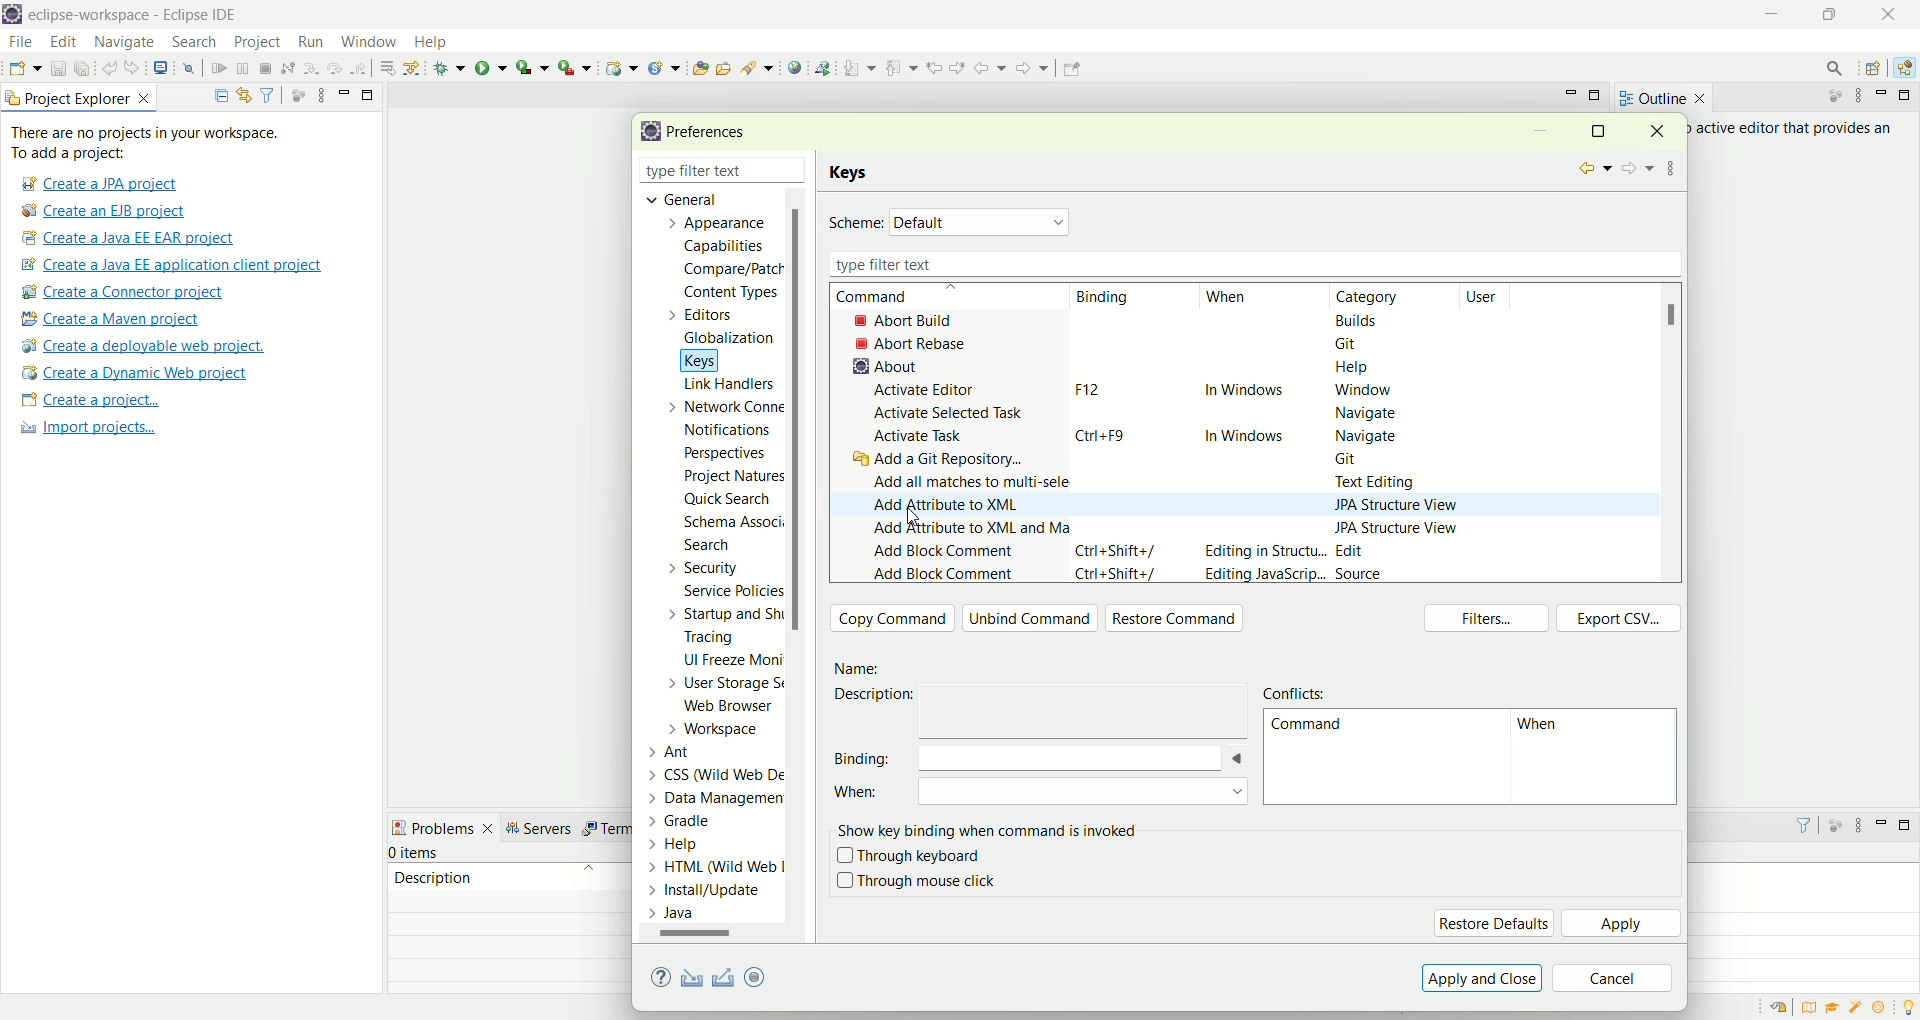 The image size is (1920, 1020). I want to click on open web browser, so click(795, 68).